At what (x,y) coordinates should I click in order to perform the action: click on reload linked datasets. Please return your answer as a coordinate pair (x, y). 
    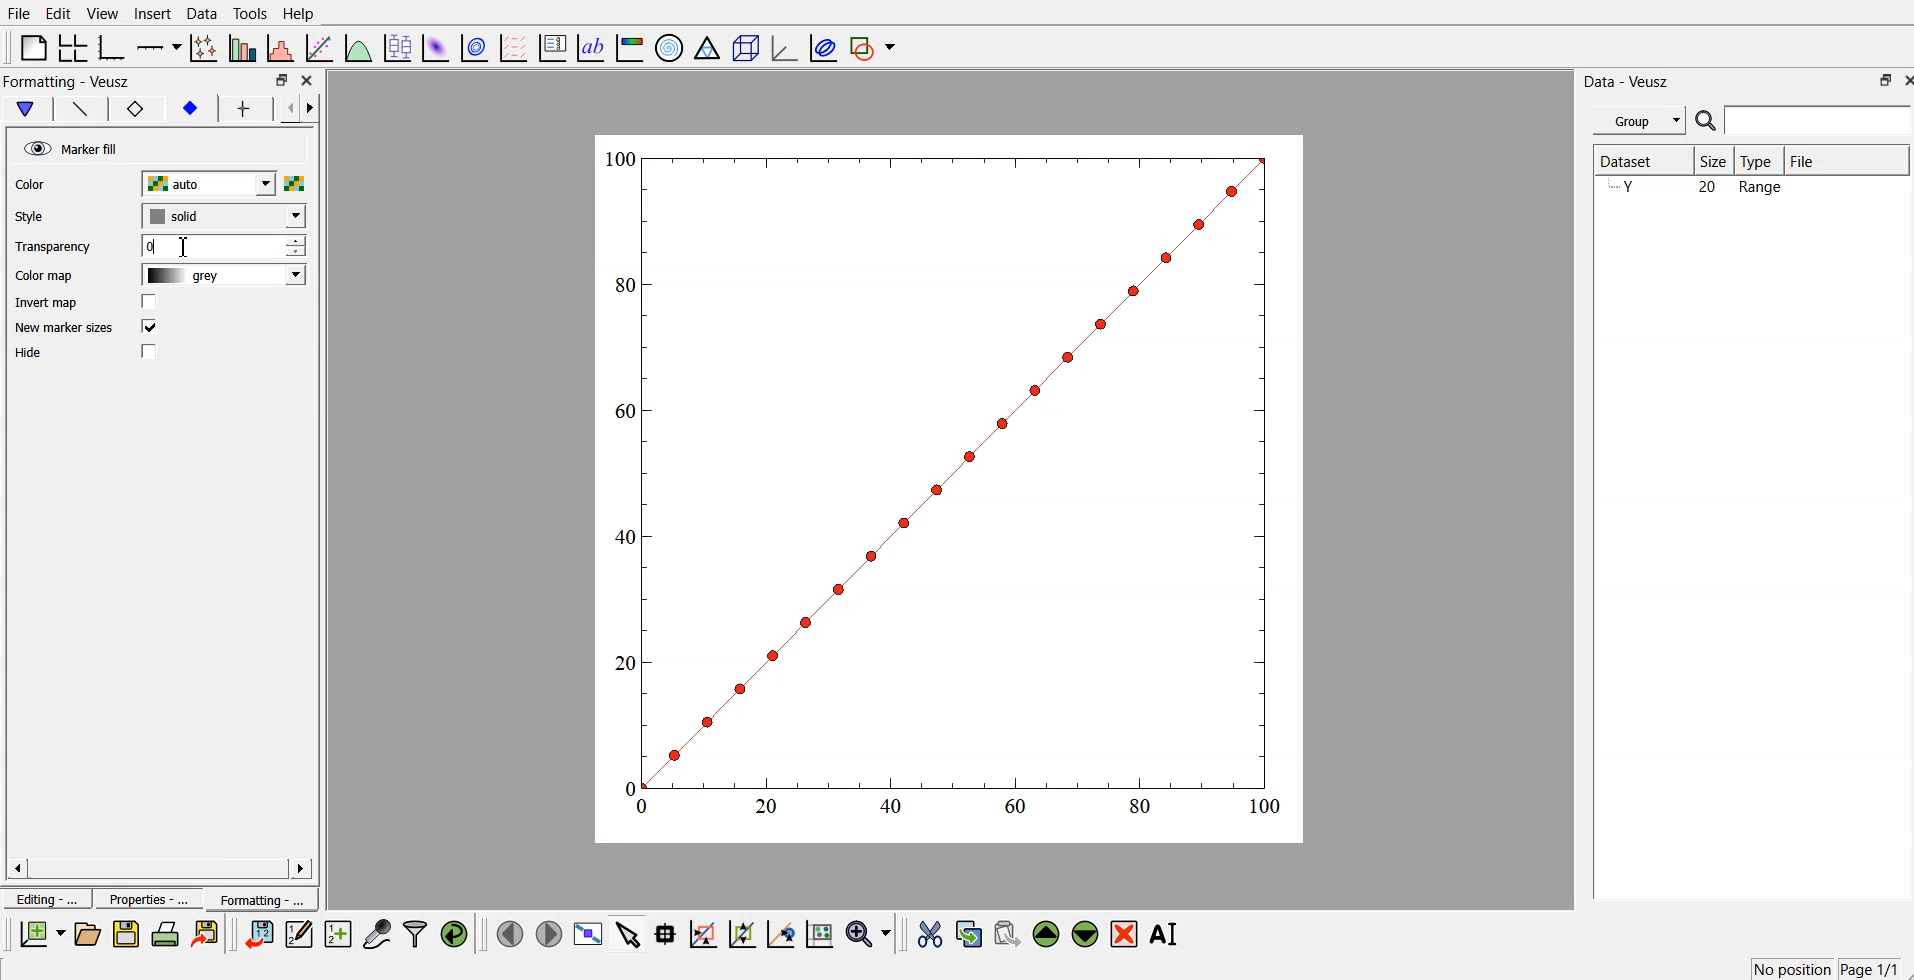
    Looking at the image, I should click on (457, 932).